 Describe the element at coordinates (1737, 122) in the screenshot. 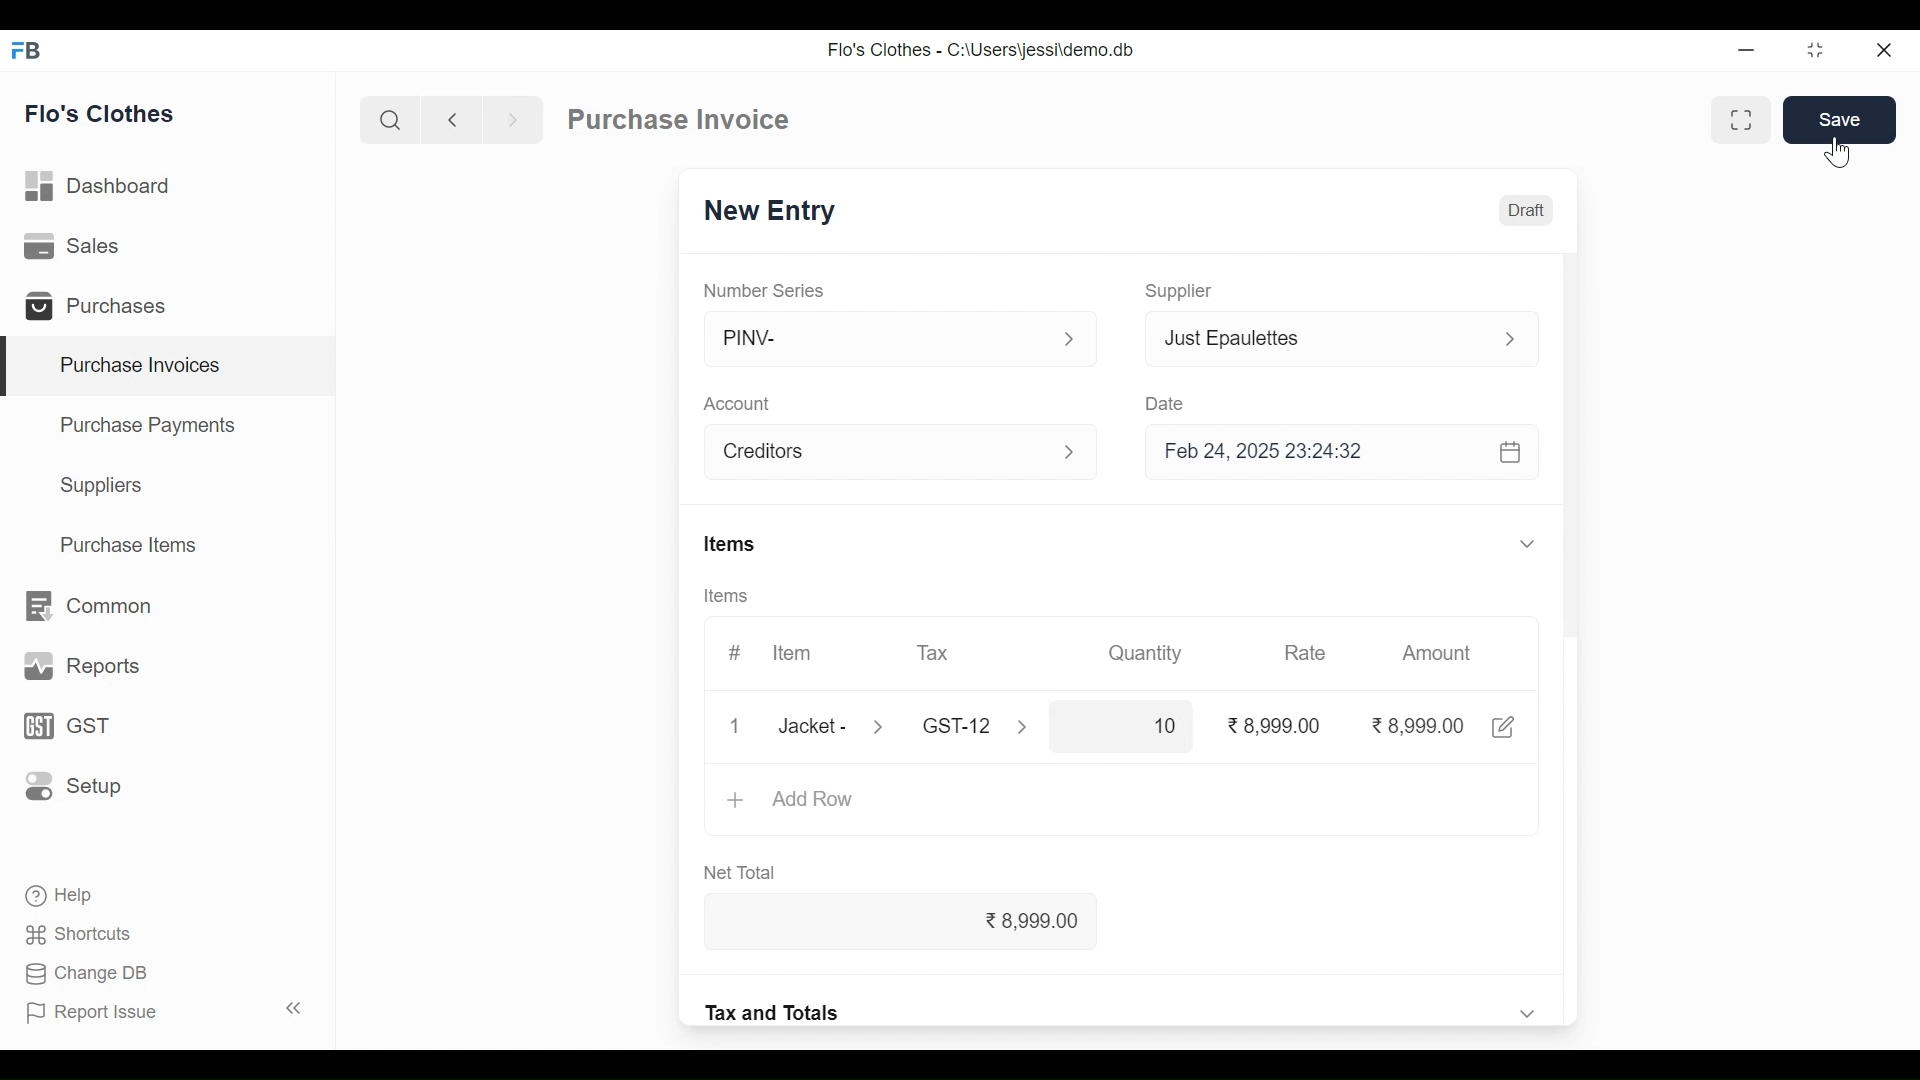

I see `Toggle between form and full width` at that location.